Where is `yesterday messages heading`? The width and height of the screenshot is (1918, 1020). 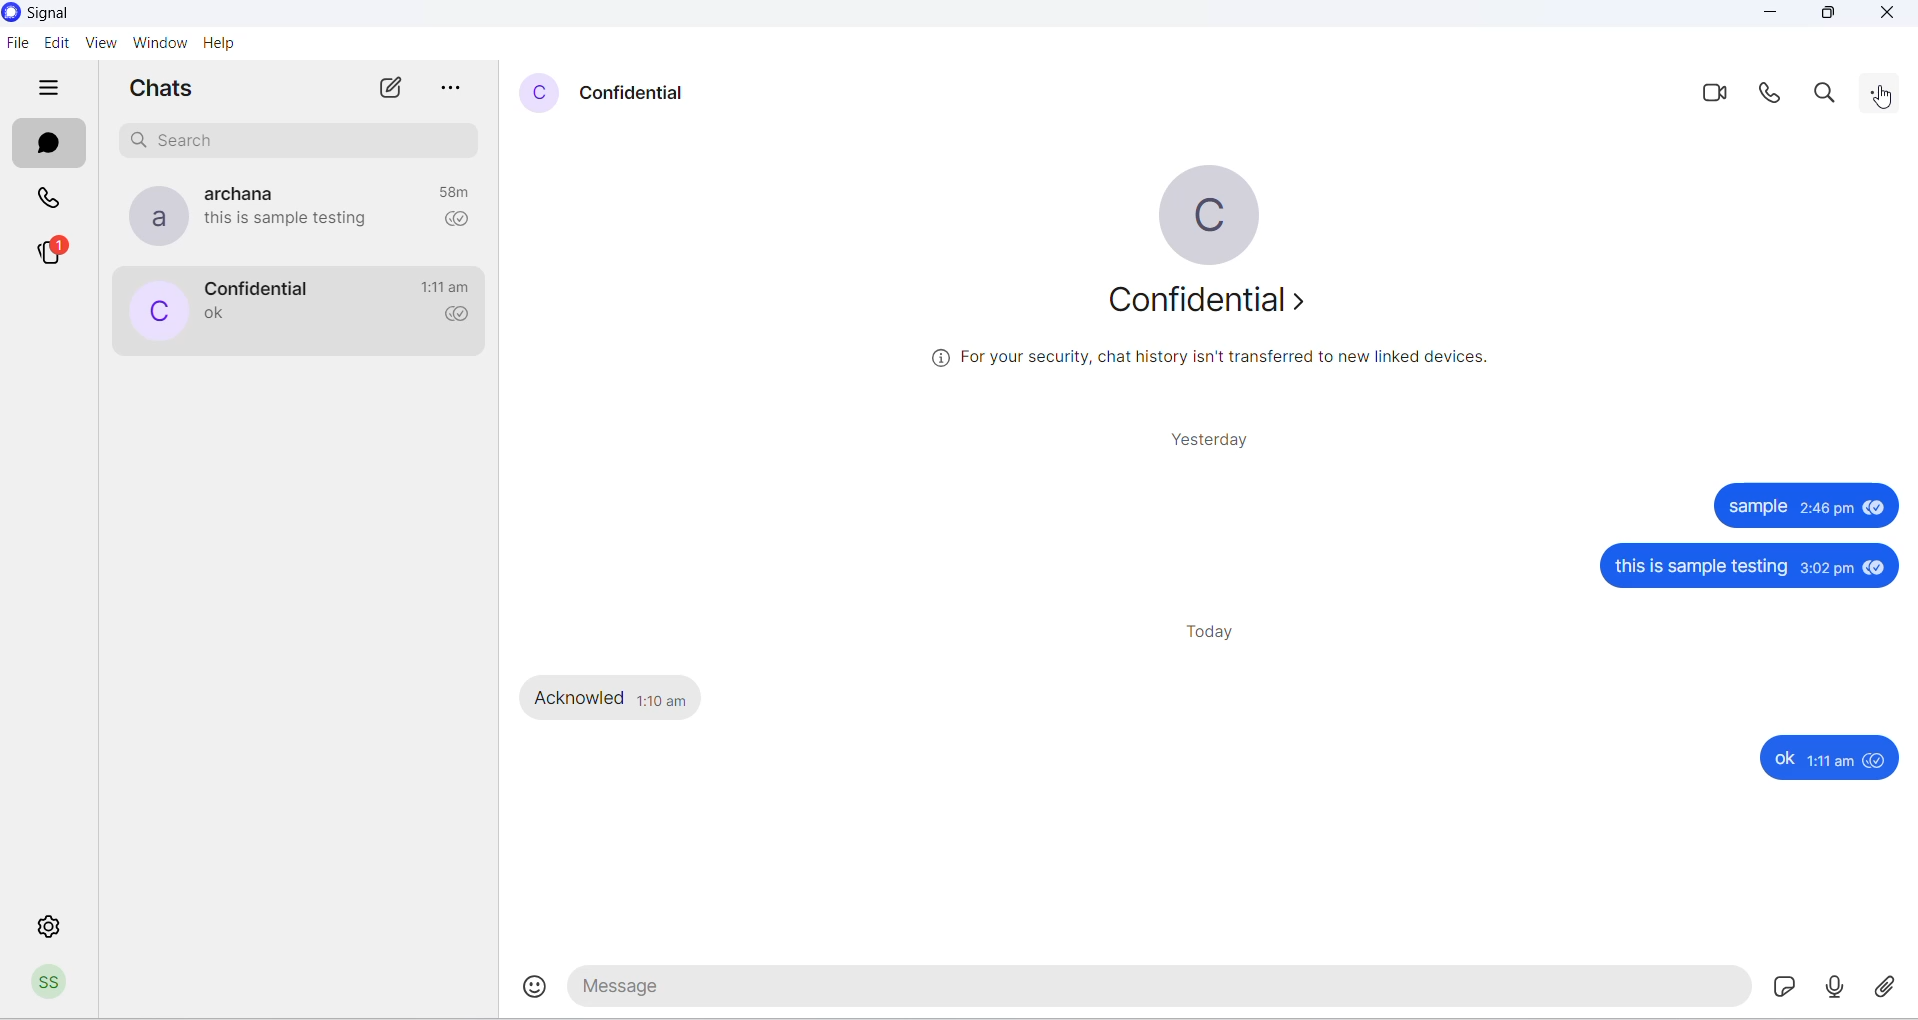 yesterday messages heading is located at coordinates (1211, 440).